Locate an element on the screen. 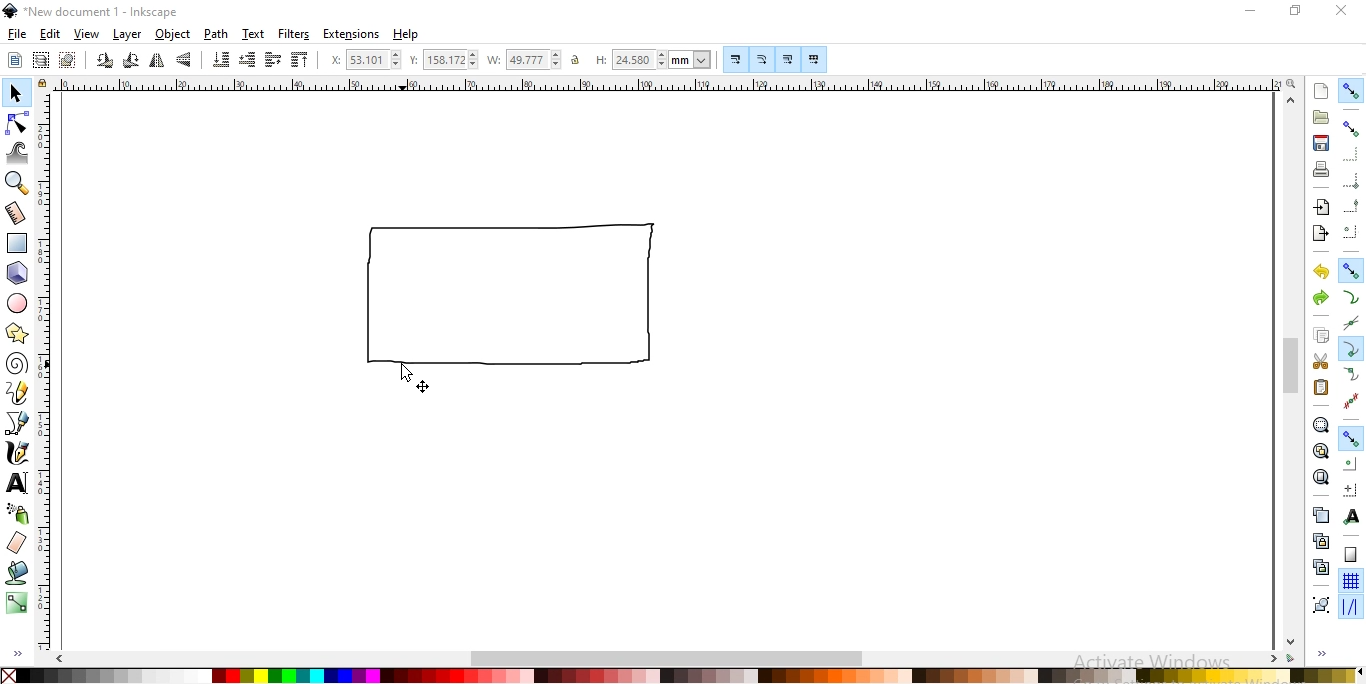 The width and height of the screenshot is (1366, 684). paste is located at coordinates (1320, 388).